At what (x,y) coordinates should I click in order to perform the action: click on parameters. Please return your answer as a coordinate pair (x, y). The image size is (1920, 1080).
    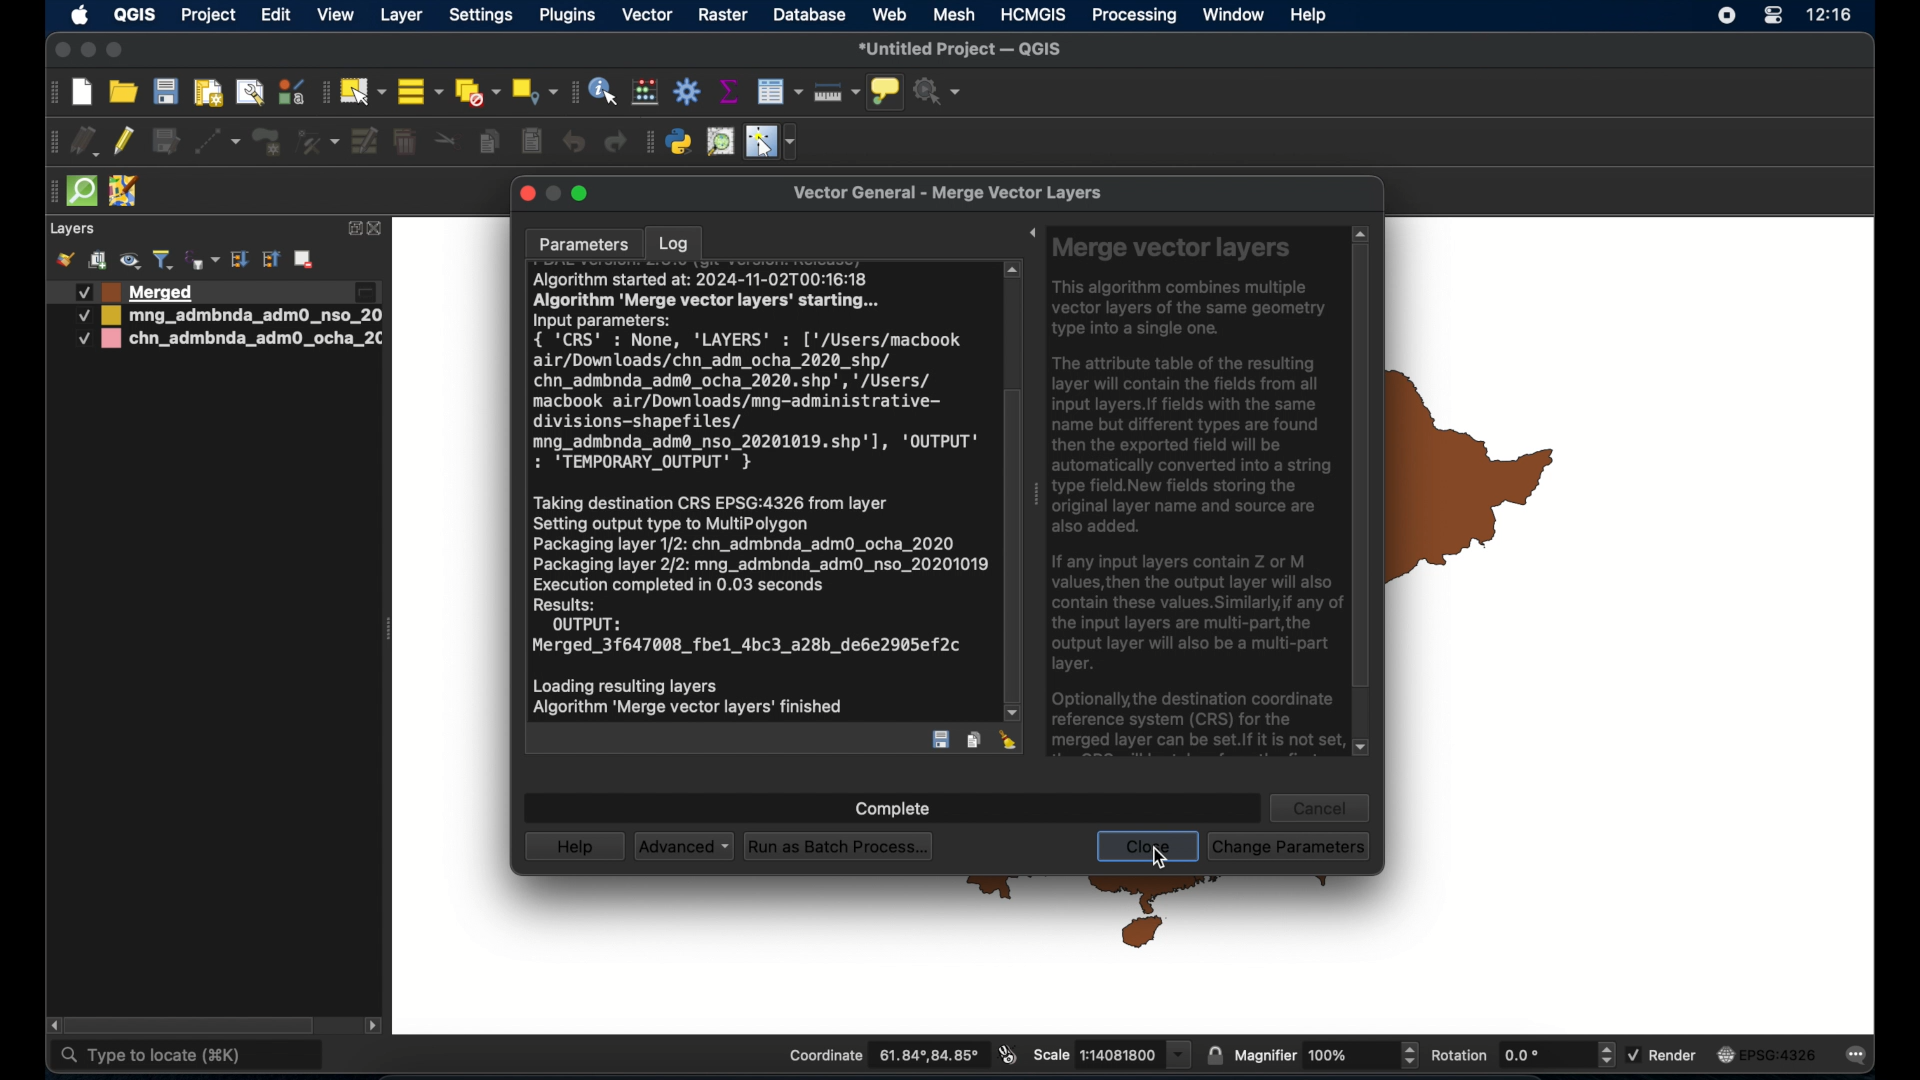
    Looking at the image, I should click on (584, 243).